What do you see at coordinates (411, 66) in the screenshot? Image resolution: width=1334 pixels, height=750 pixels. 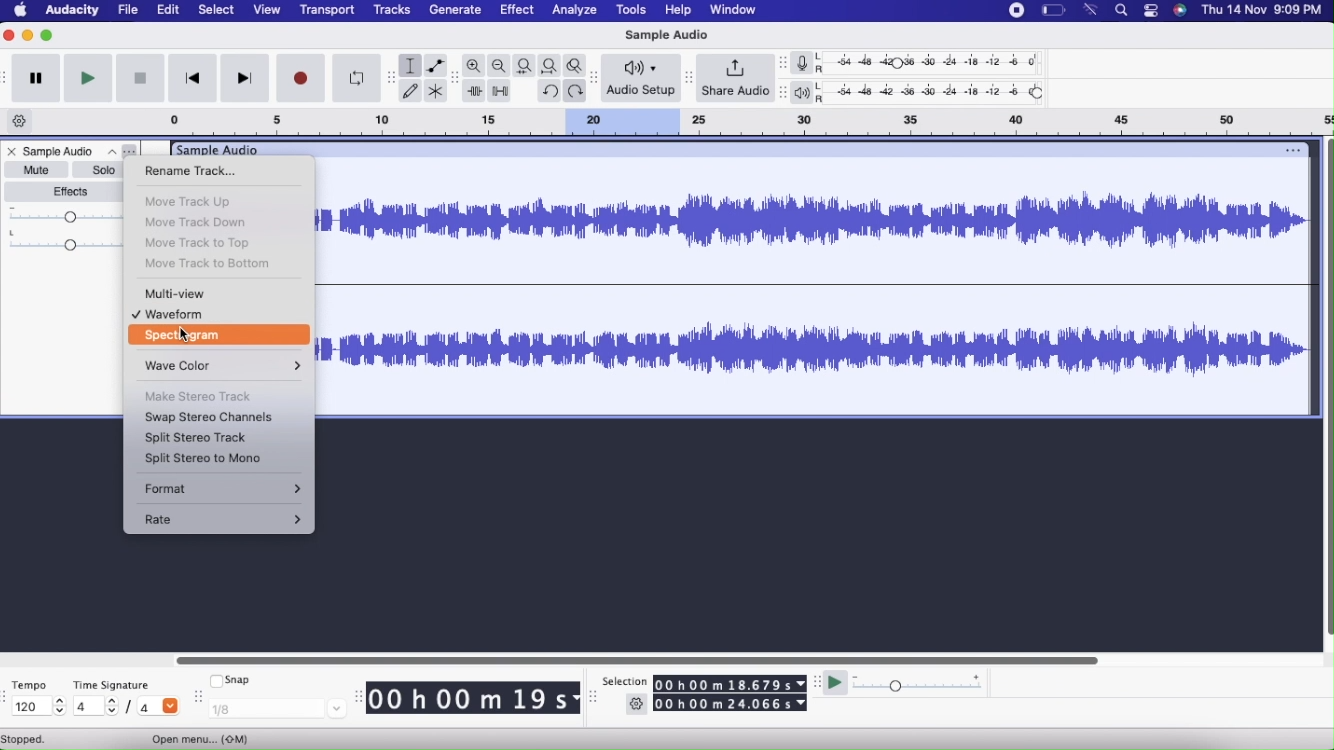 I see `Selection tool` at bounding box center [411, 66].